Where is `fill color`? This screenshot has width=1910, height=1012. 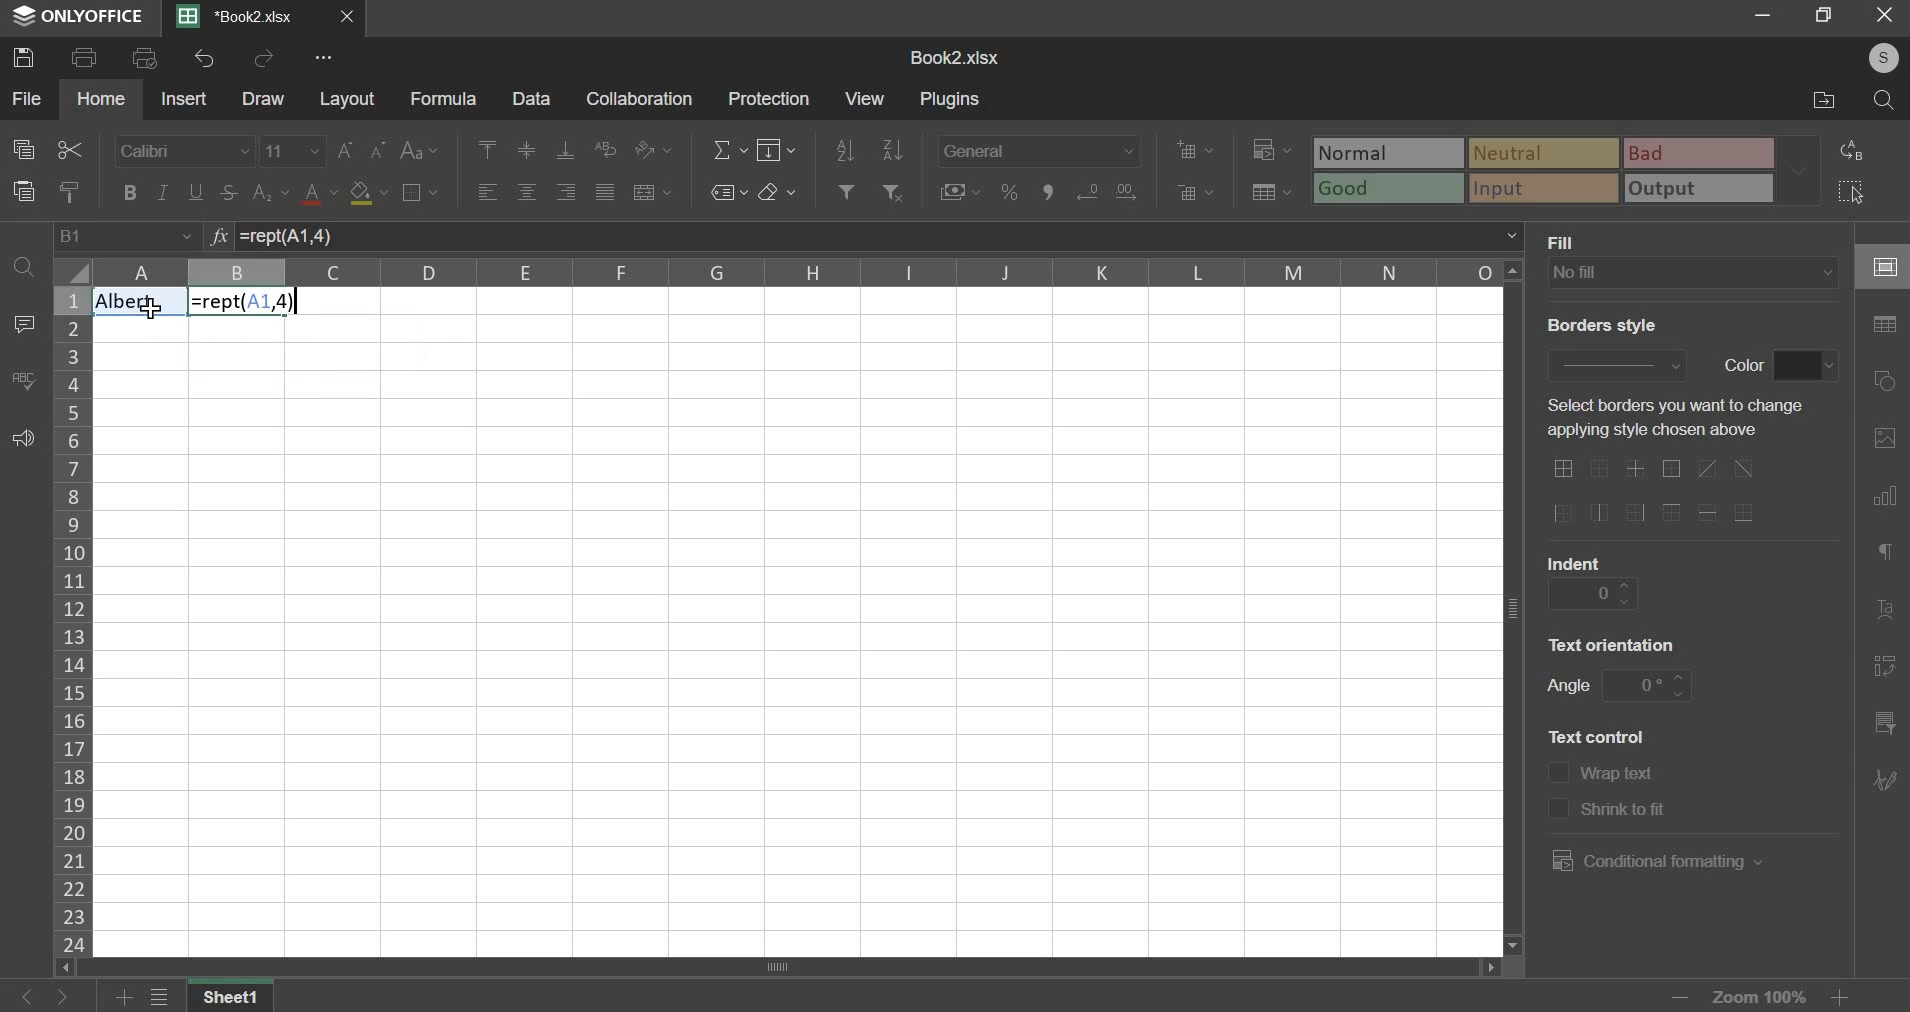
fill color is located at coordinates (369, 193).